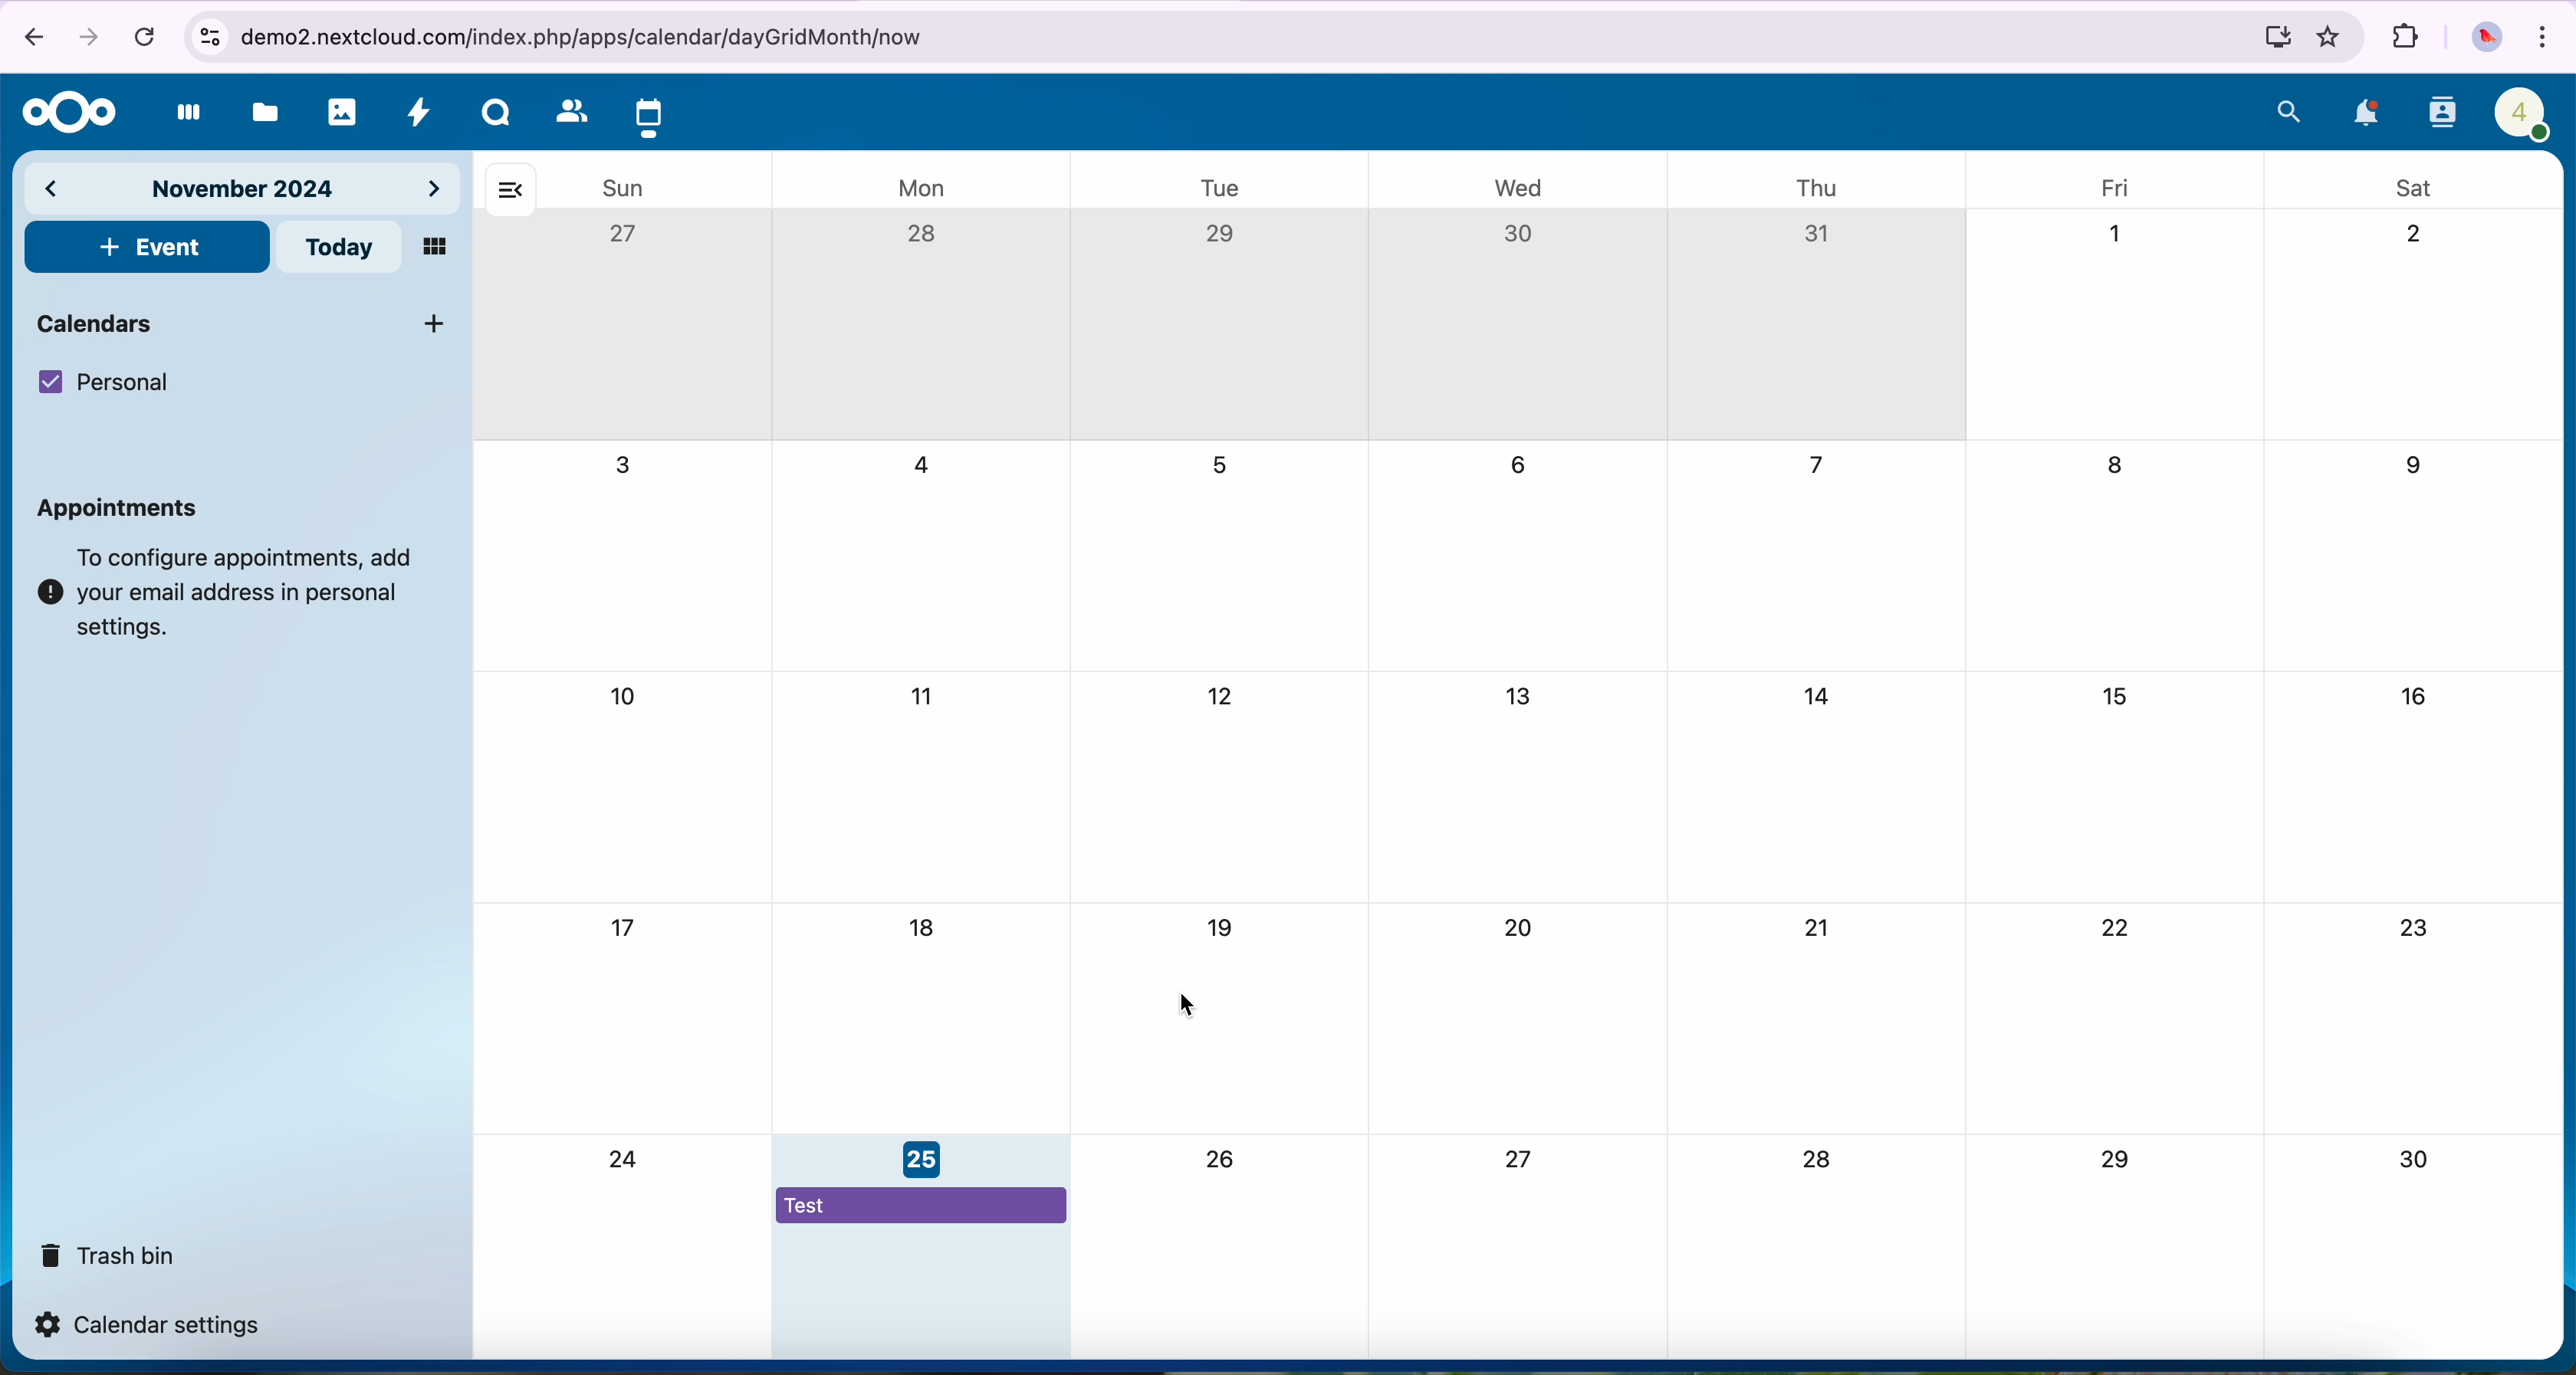 The image size is (2576, 1375). I want to click on cancel, so click(143, 39).